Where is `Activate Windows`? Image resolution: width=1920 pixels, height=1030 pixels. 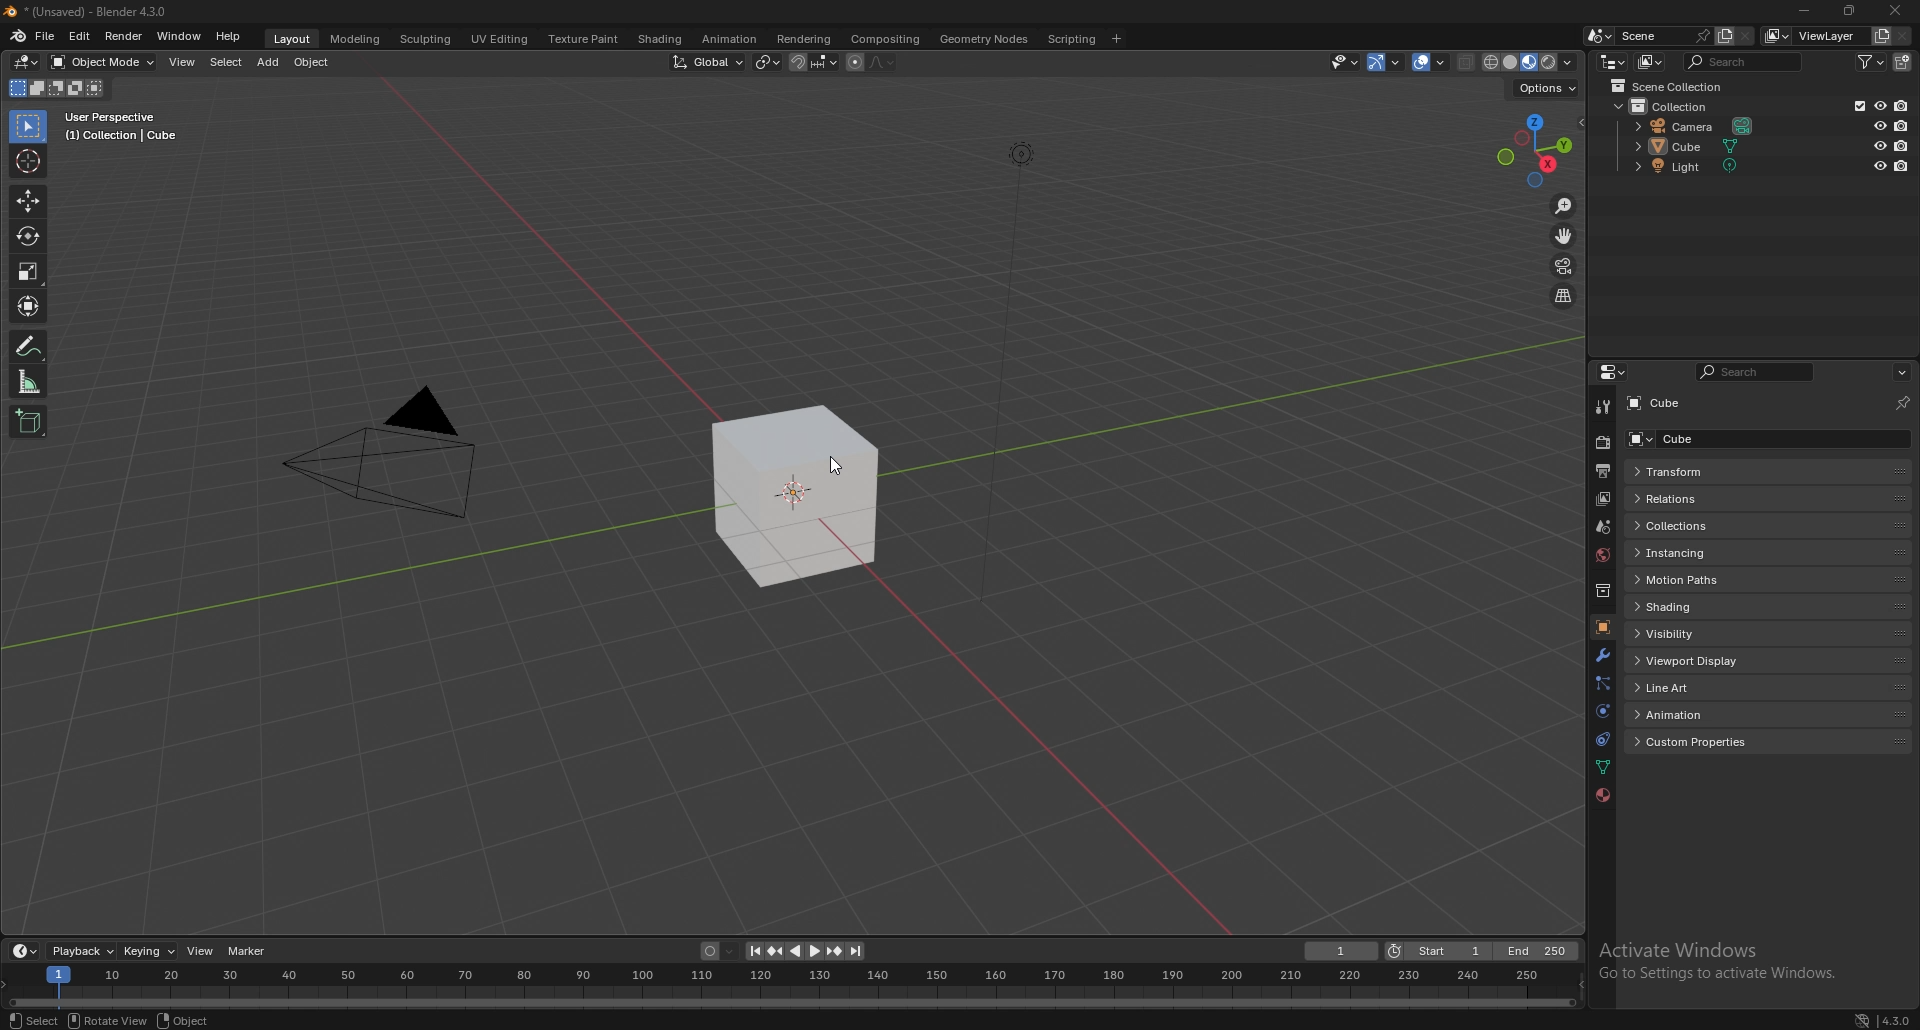
Activate Windows is located at coordinates (1736, 957).